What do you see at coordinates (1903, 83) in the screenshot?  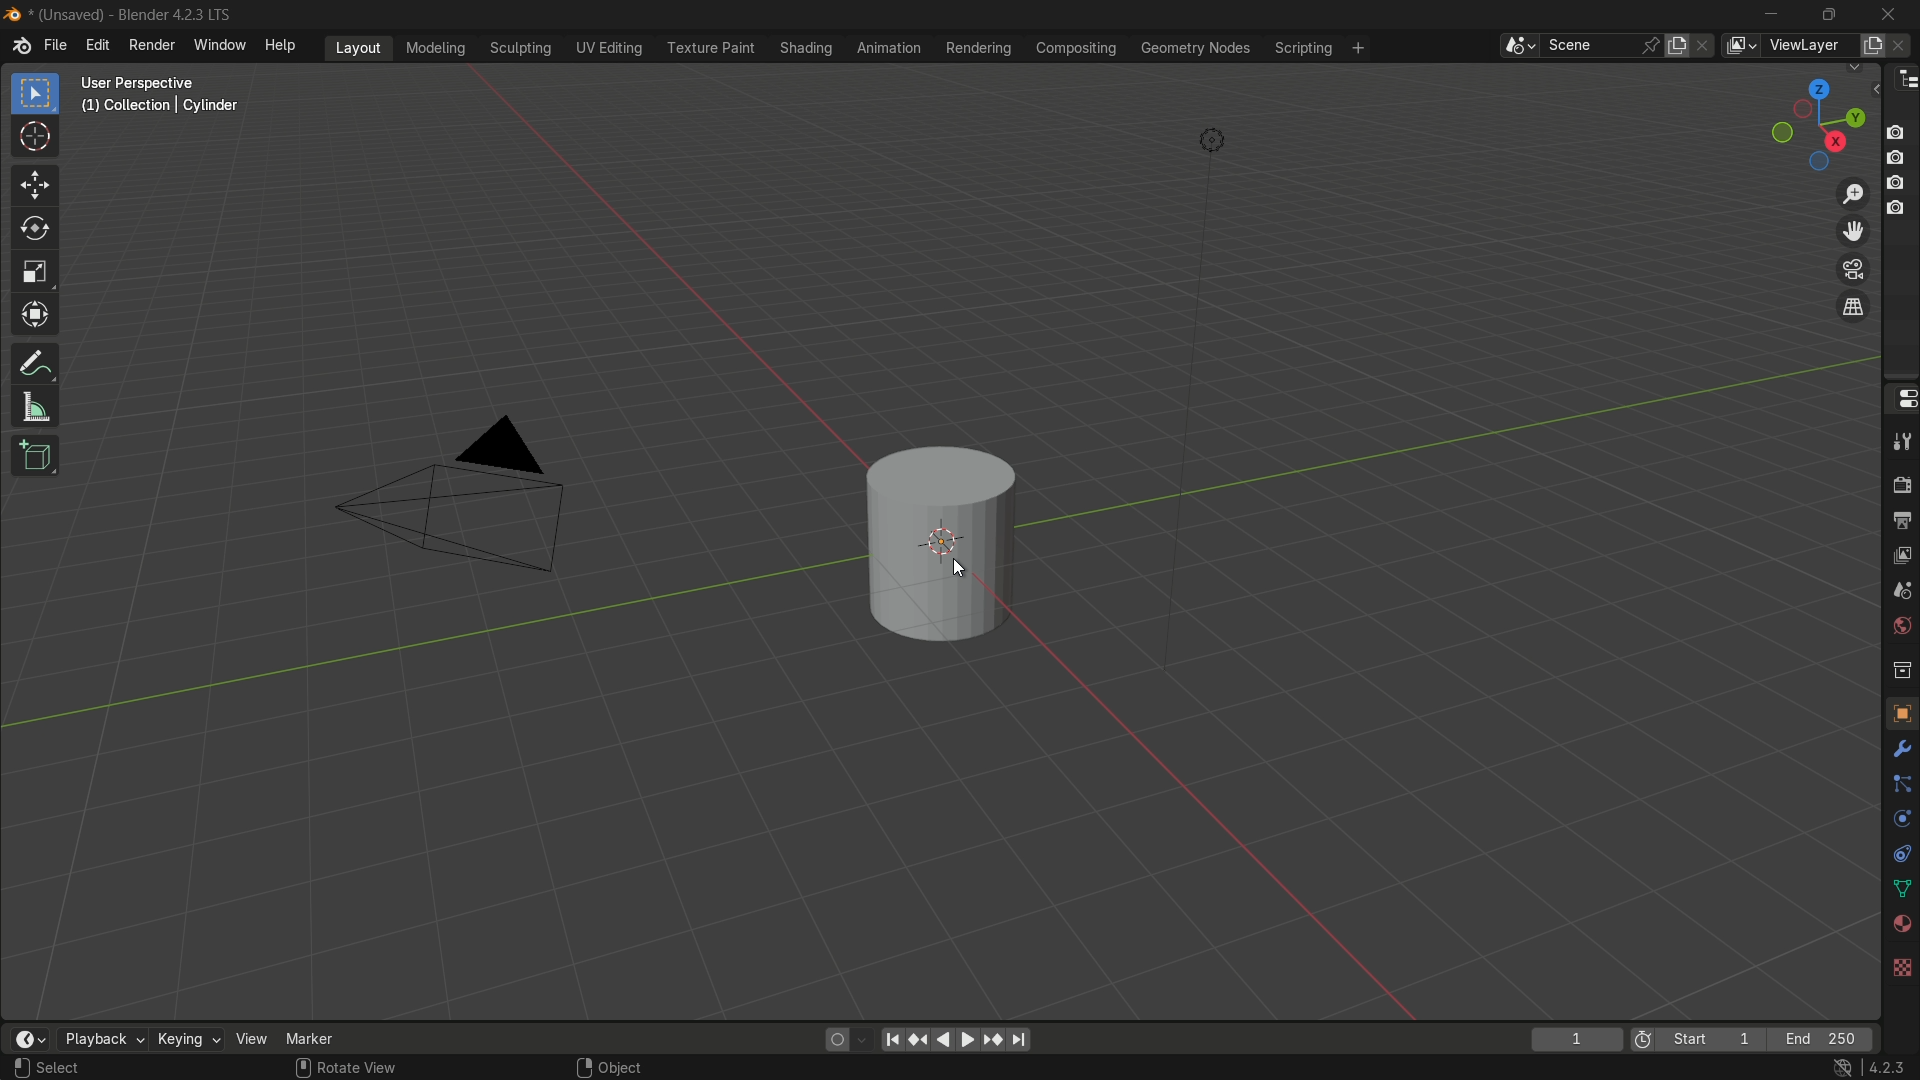 I see `outliner` at bounding box center [1903, 83].